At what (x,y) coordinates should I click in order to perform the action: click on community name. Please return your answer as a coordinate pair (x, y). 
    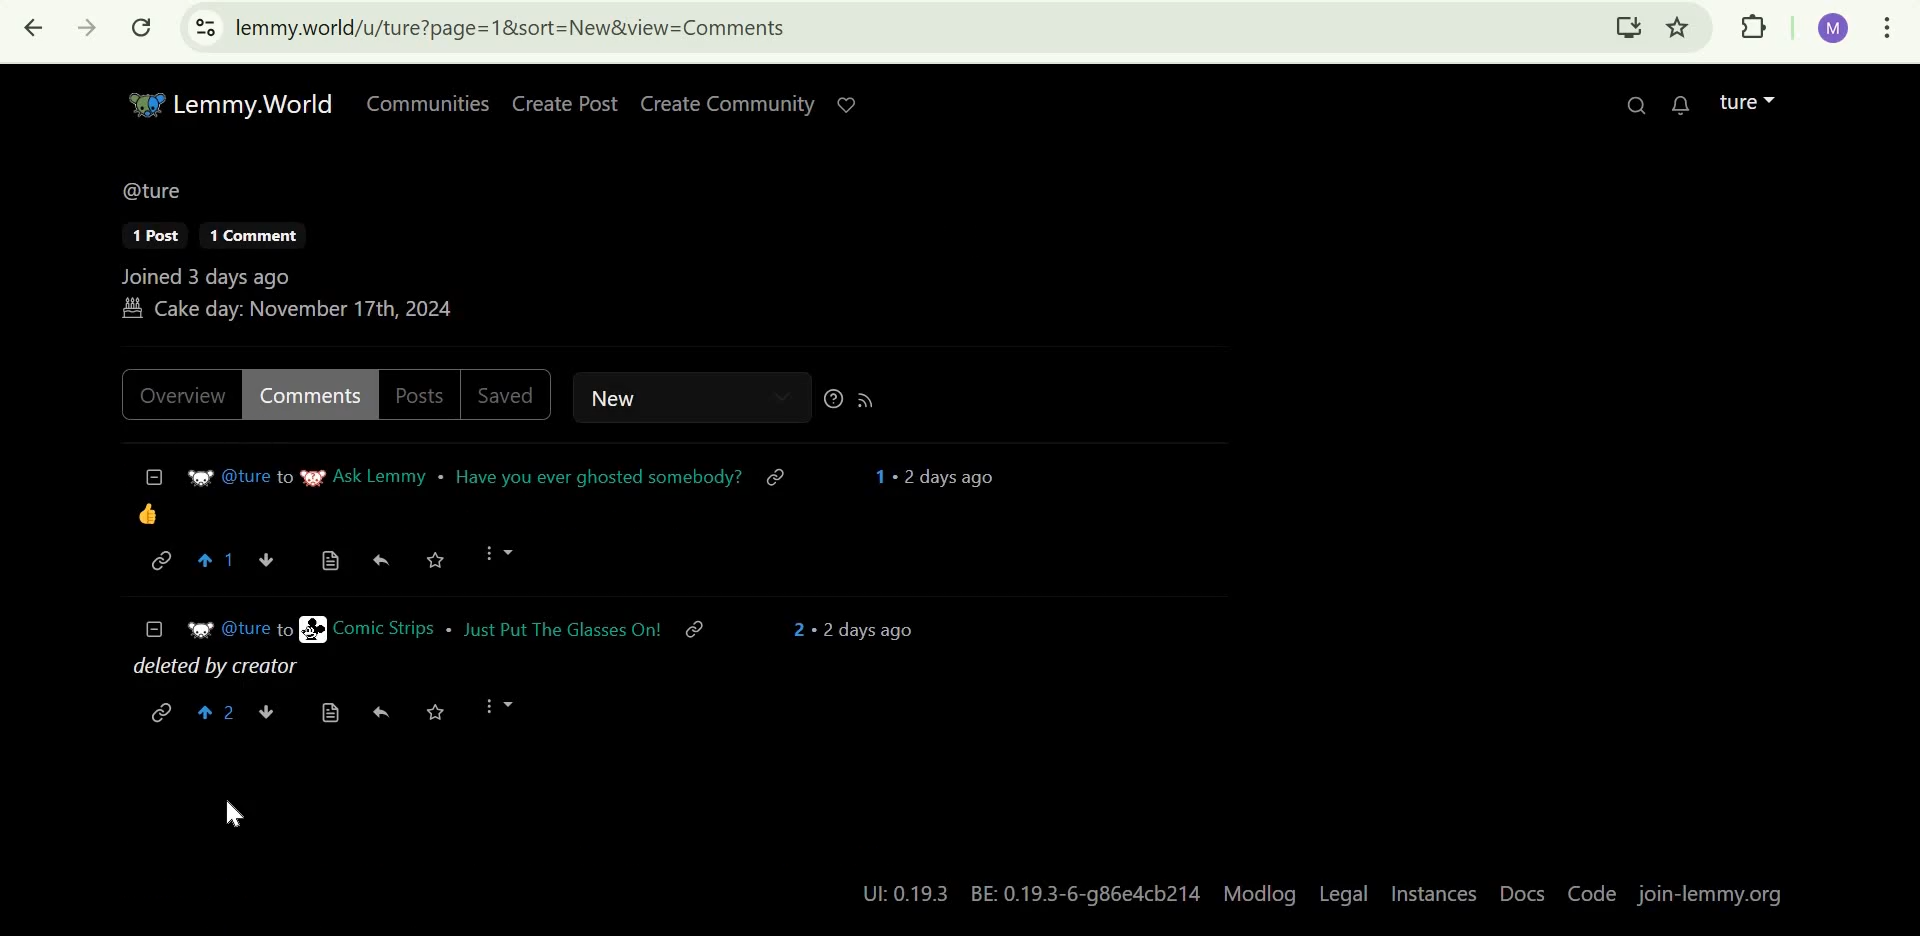
    Looking at the image, I should click on (363, 478).